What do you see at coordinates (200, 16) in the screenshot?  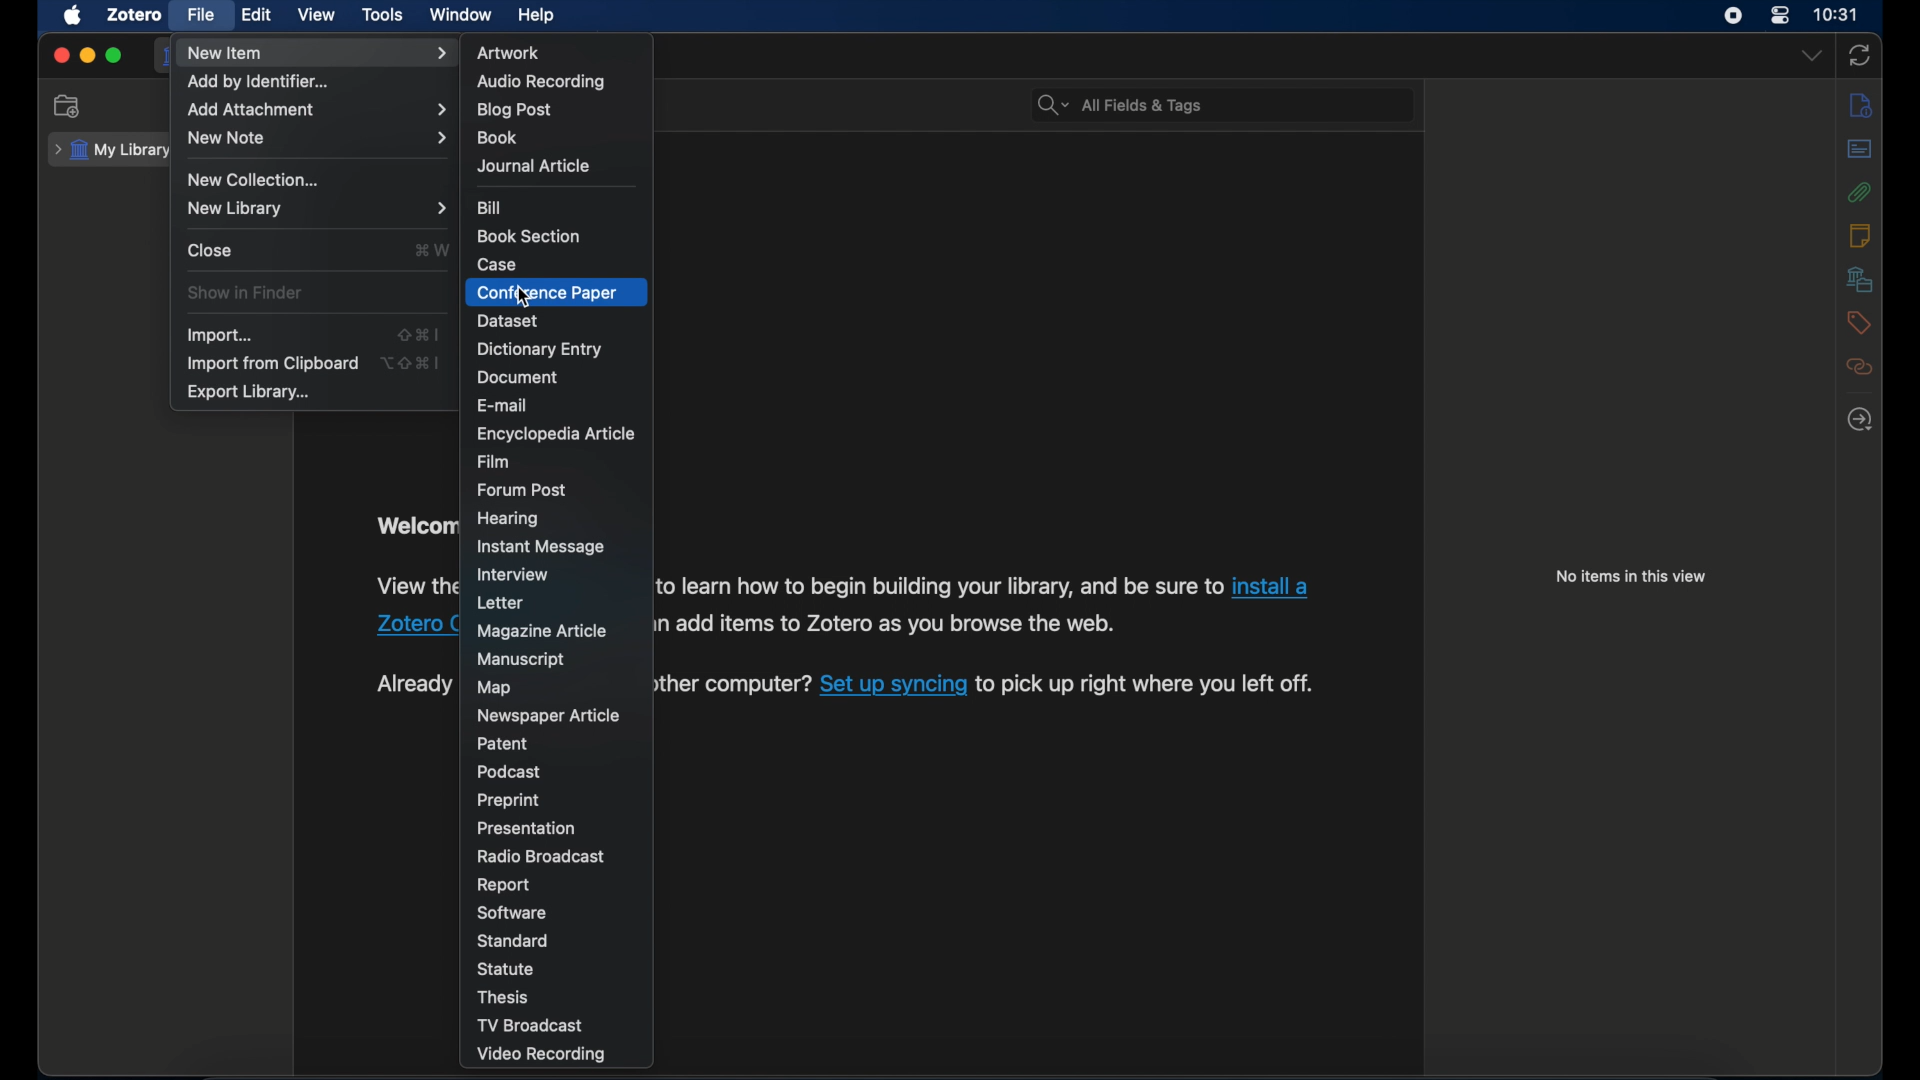 I see `file` at bounding box center [200, 16].